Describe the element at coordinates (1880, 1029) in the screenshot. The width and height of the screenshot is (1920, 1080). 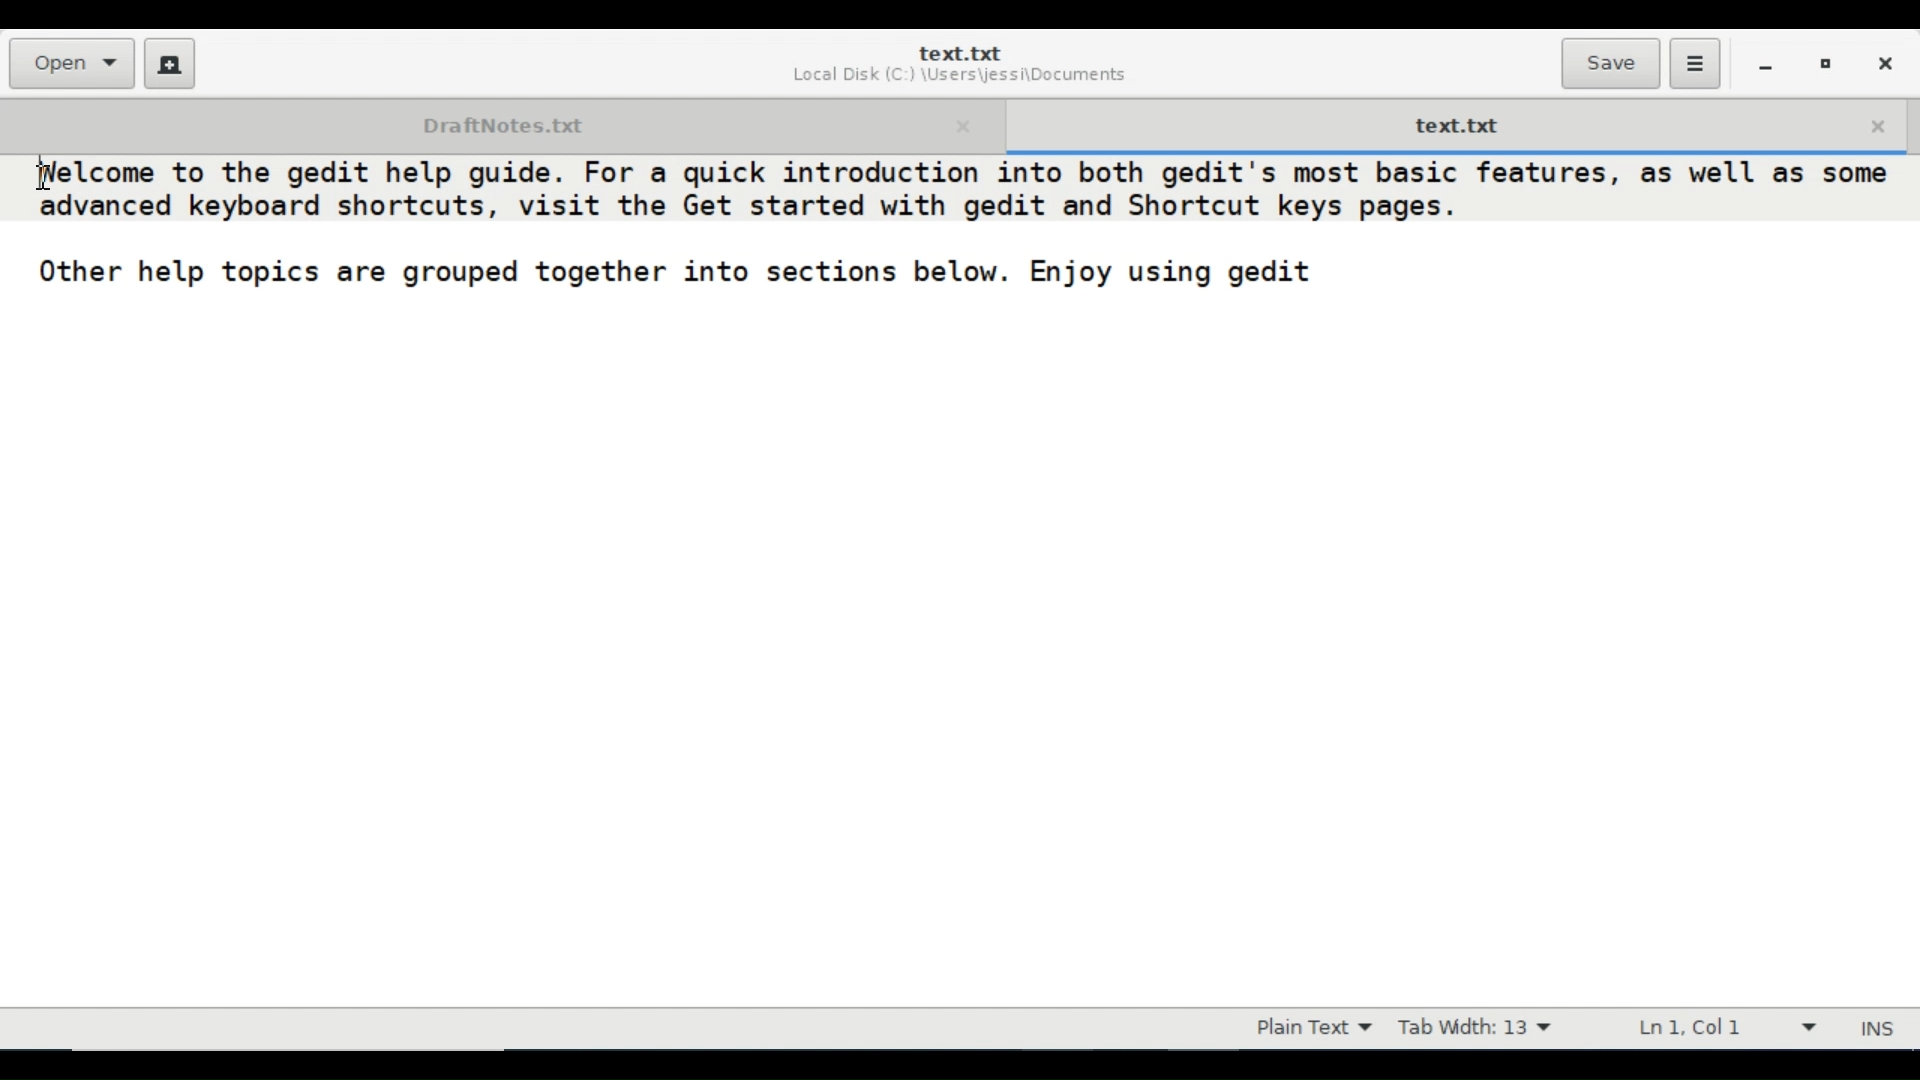
I see `Insert Mode` at that location.